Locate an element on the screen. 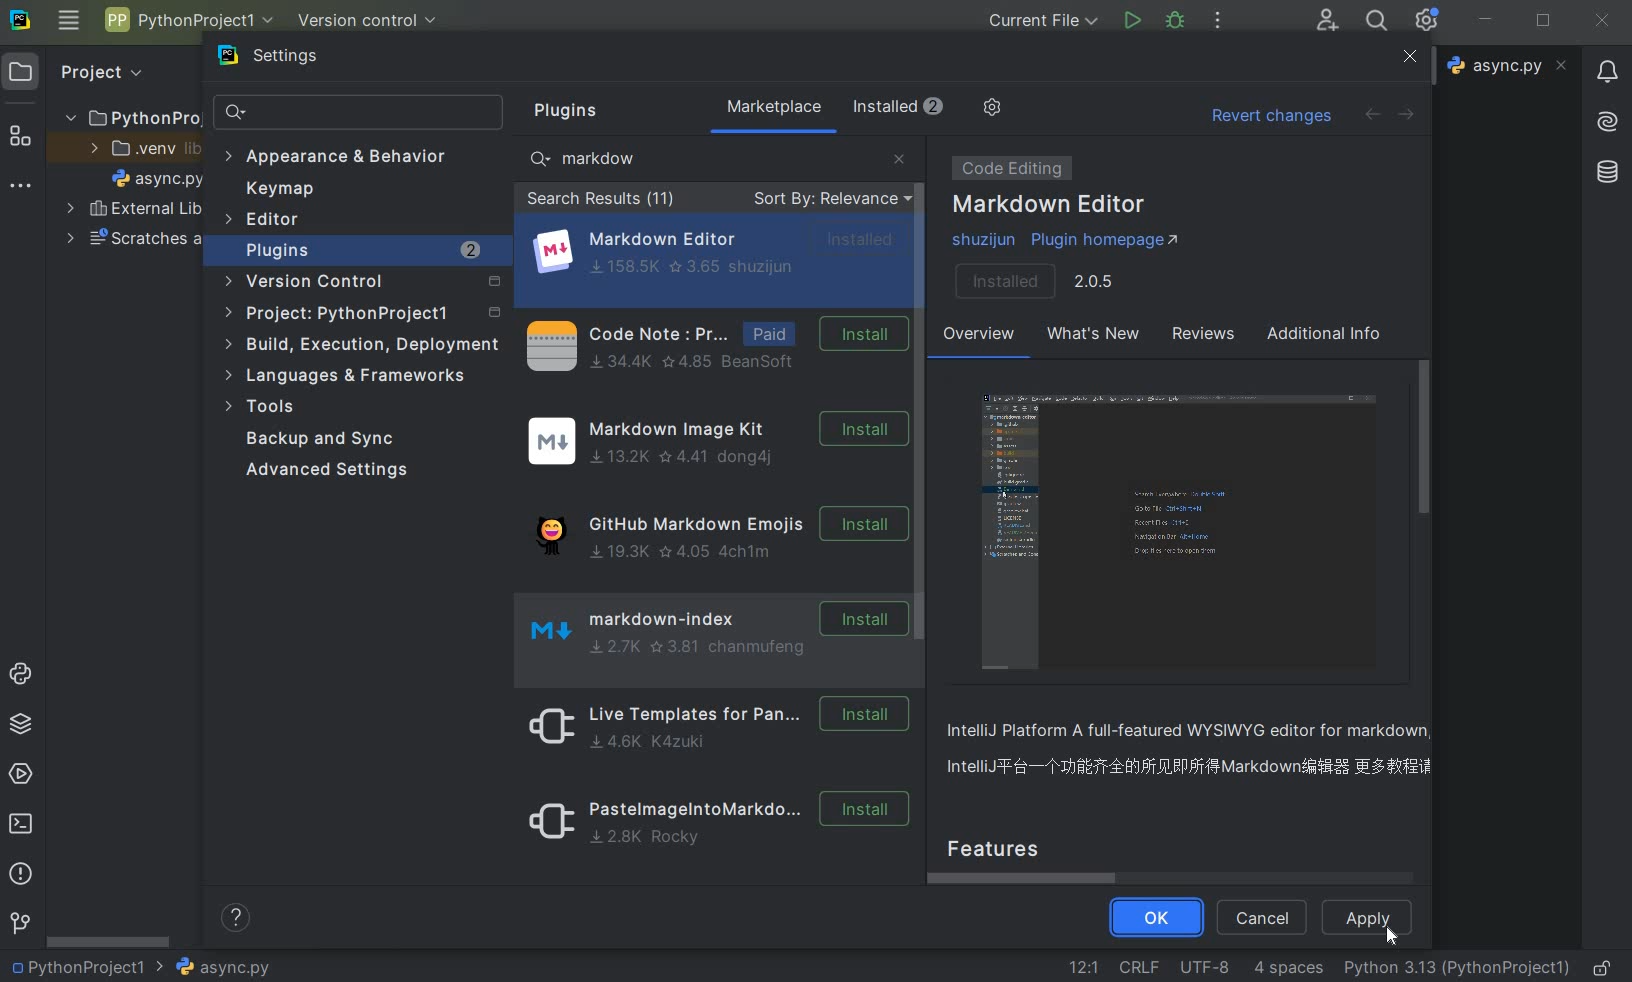  plugins is located at coordinates (573, 111).